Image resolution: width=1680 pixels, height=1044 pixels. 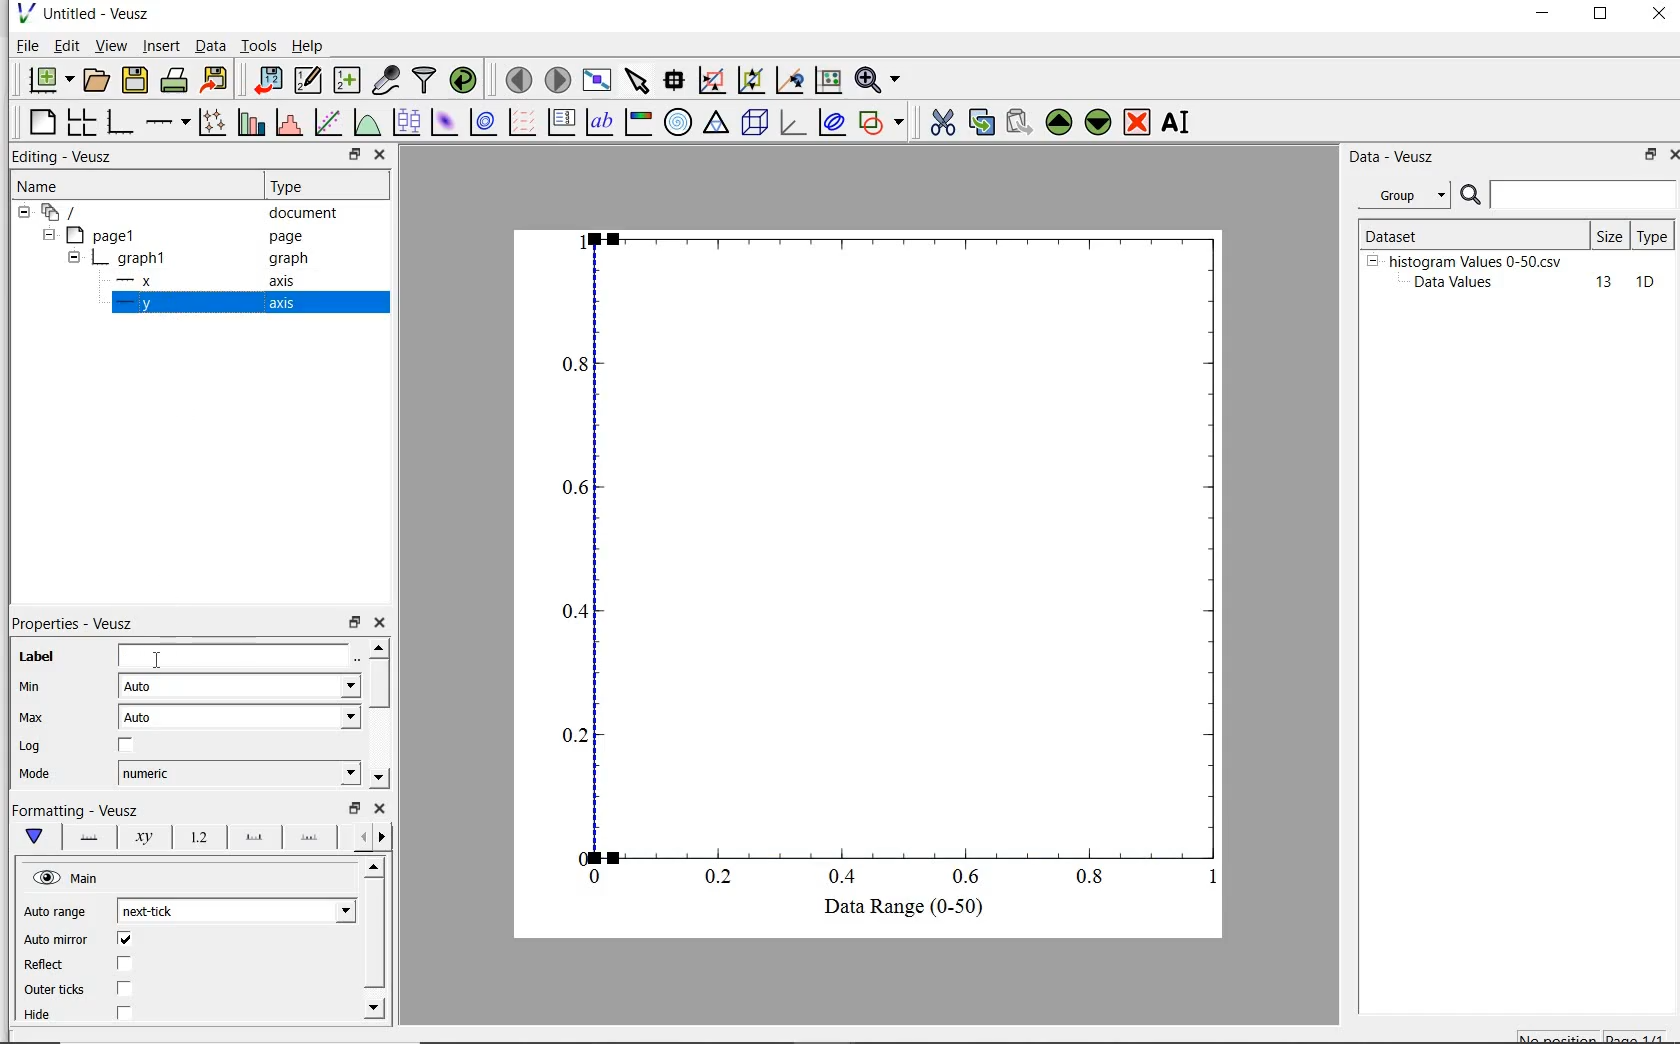 I want to click on file, so click(x=26, y=45).